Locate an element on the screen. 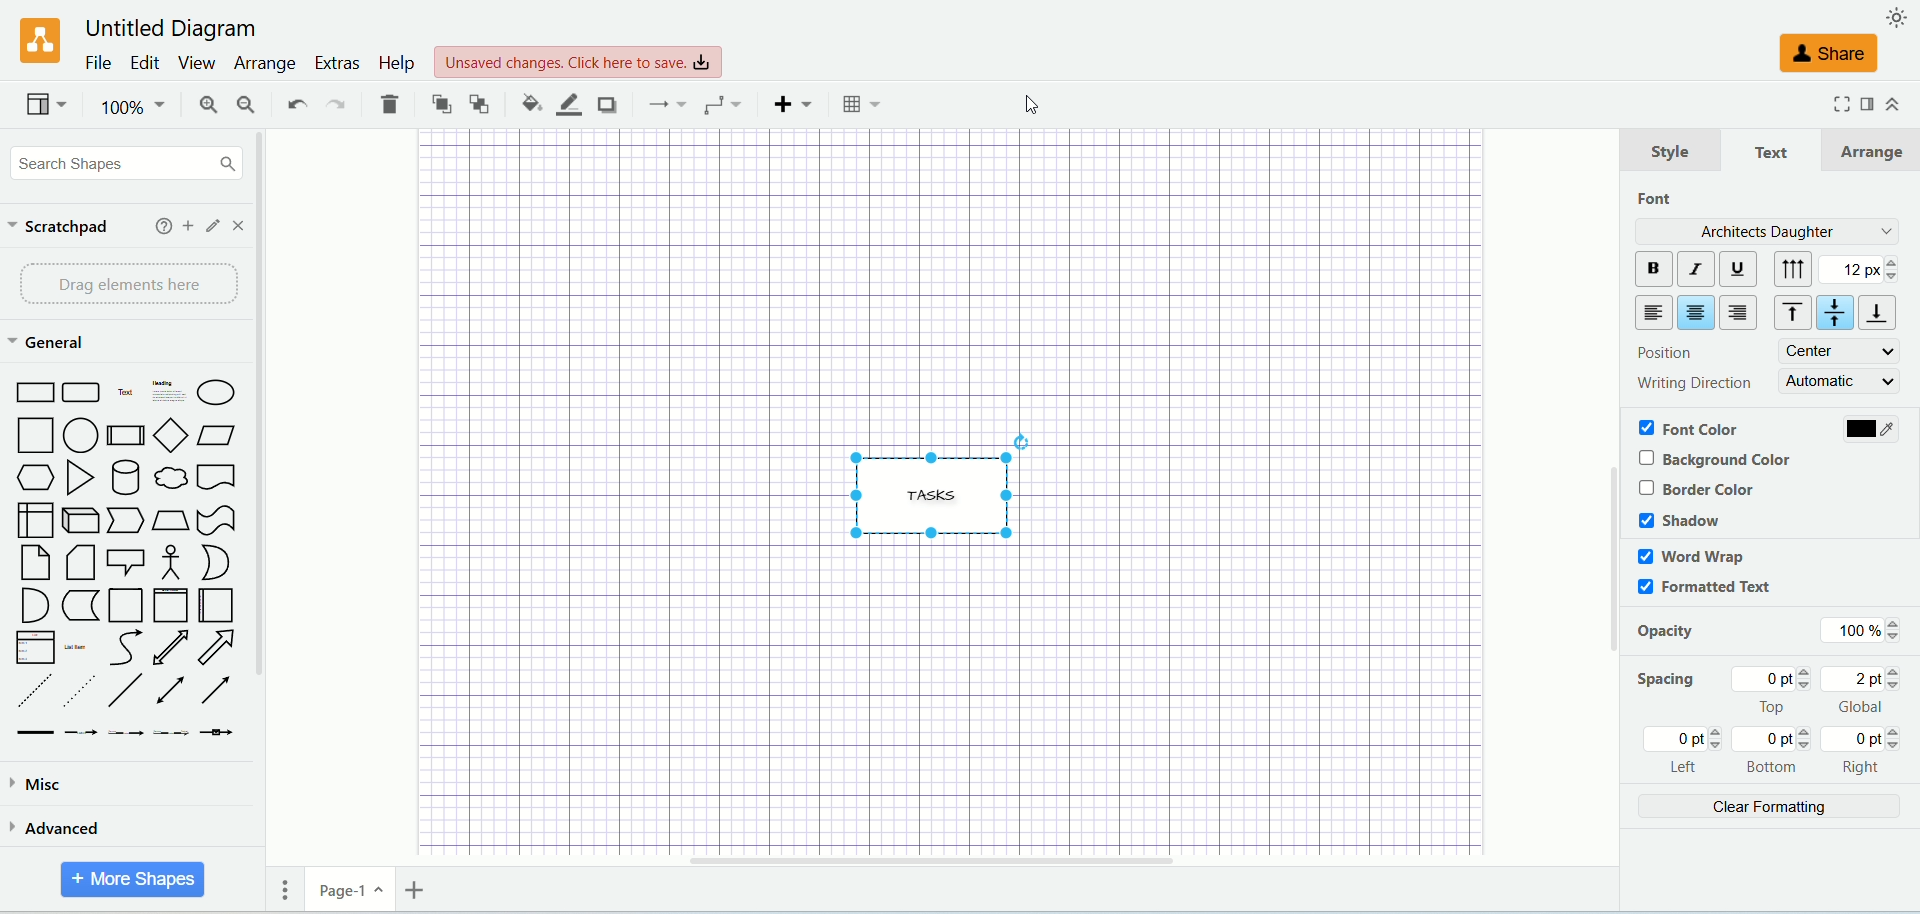 The width and height of the screenshot is (1920, 914). Card is located at coordinates (79, 564).